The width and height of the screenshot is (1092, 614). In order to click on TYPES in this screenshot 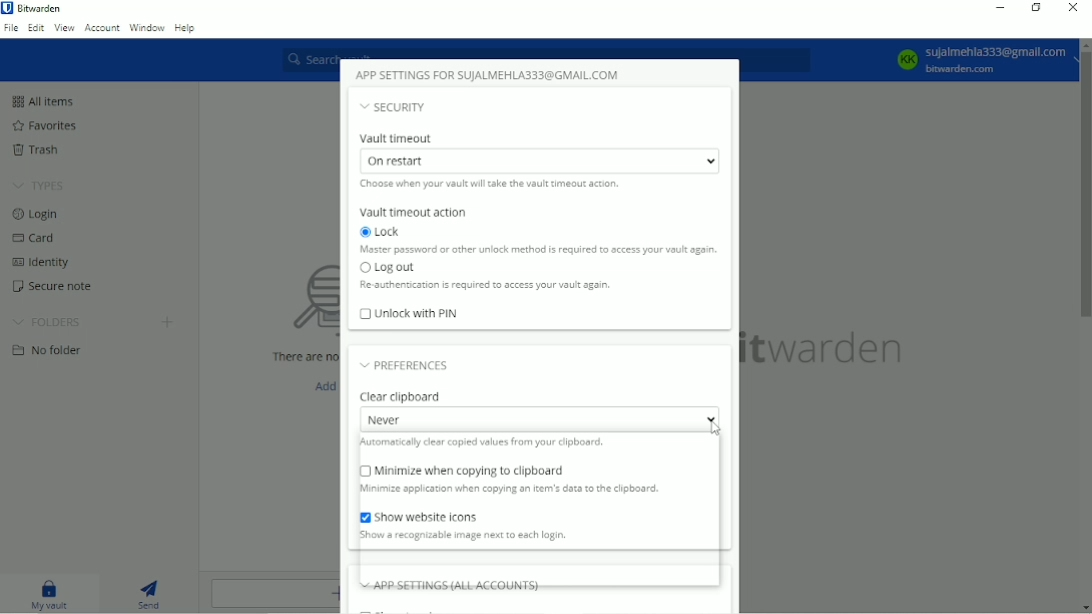, I will do `click(47, 187)`.